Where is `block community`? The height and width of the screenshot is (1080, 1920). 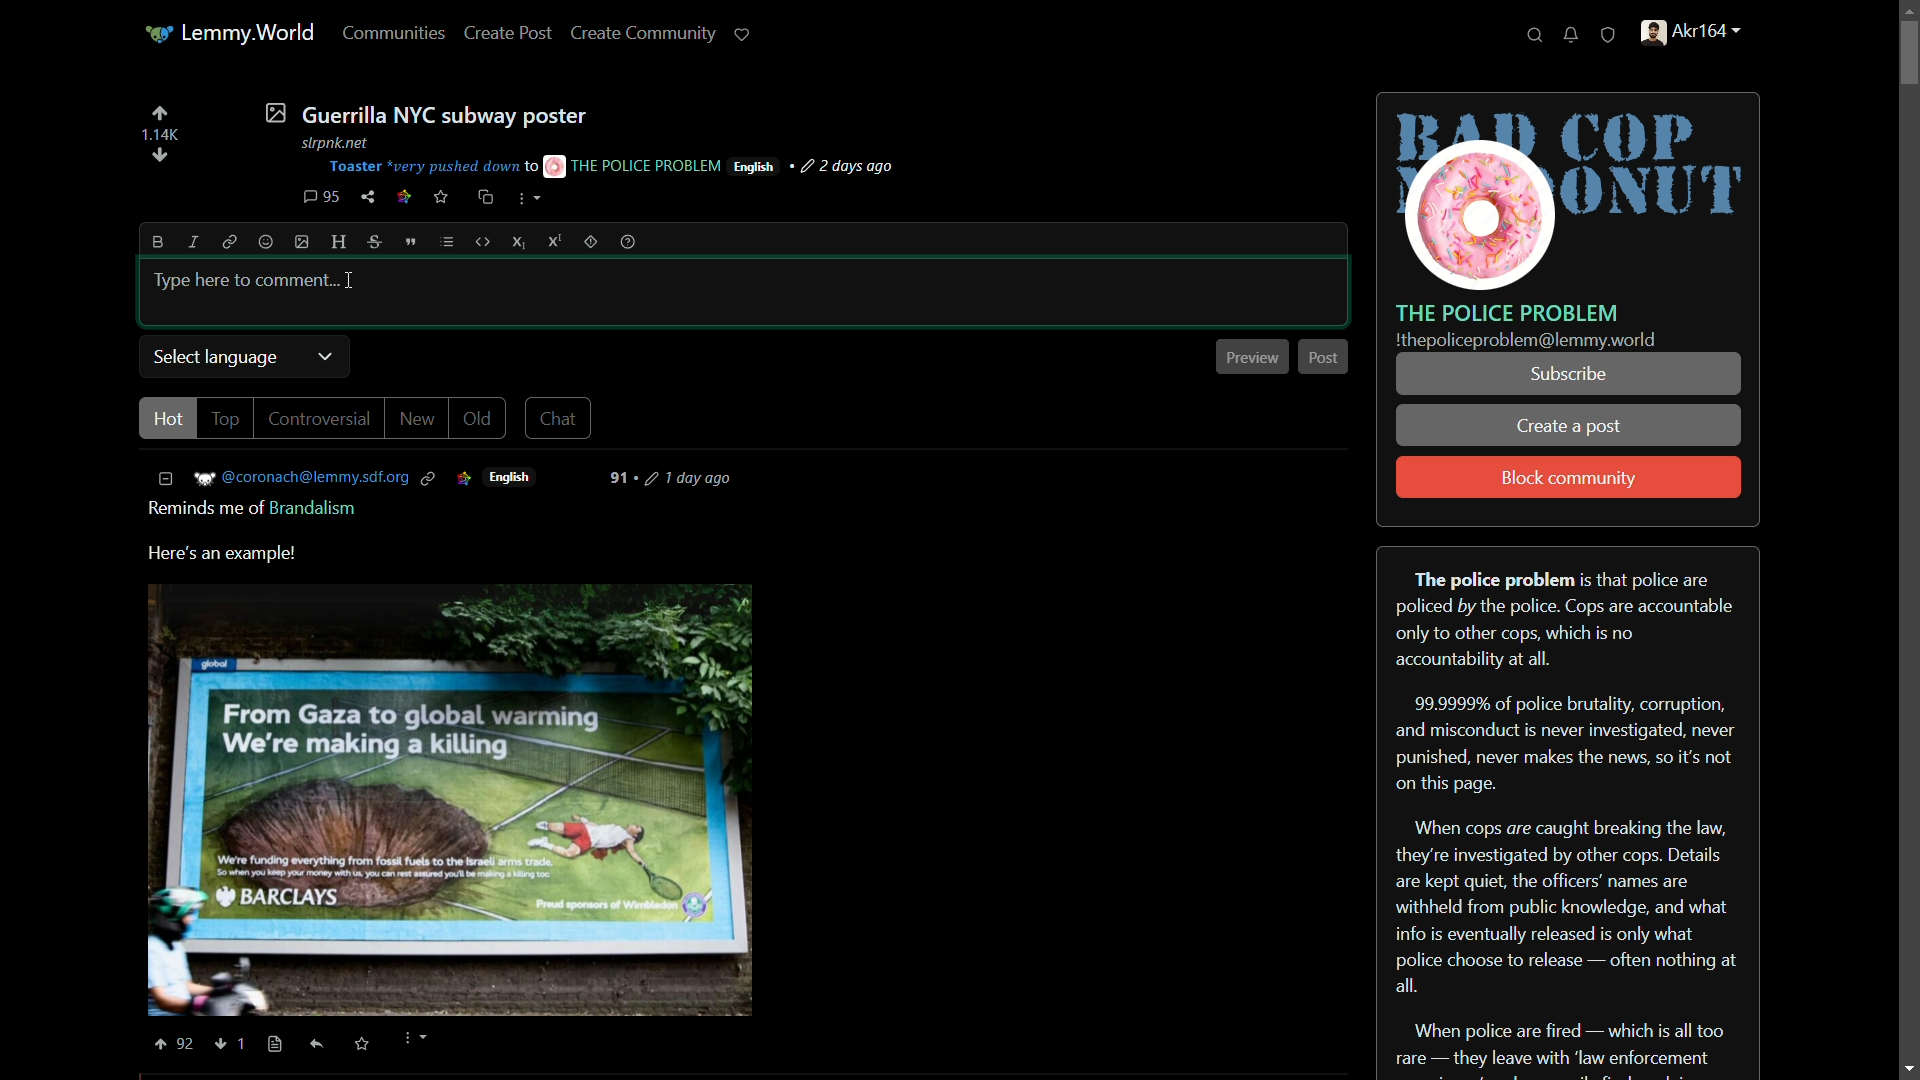 block community is located at coordinates (1569, 479).